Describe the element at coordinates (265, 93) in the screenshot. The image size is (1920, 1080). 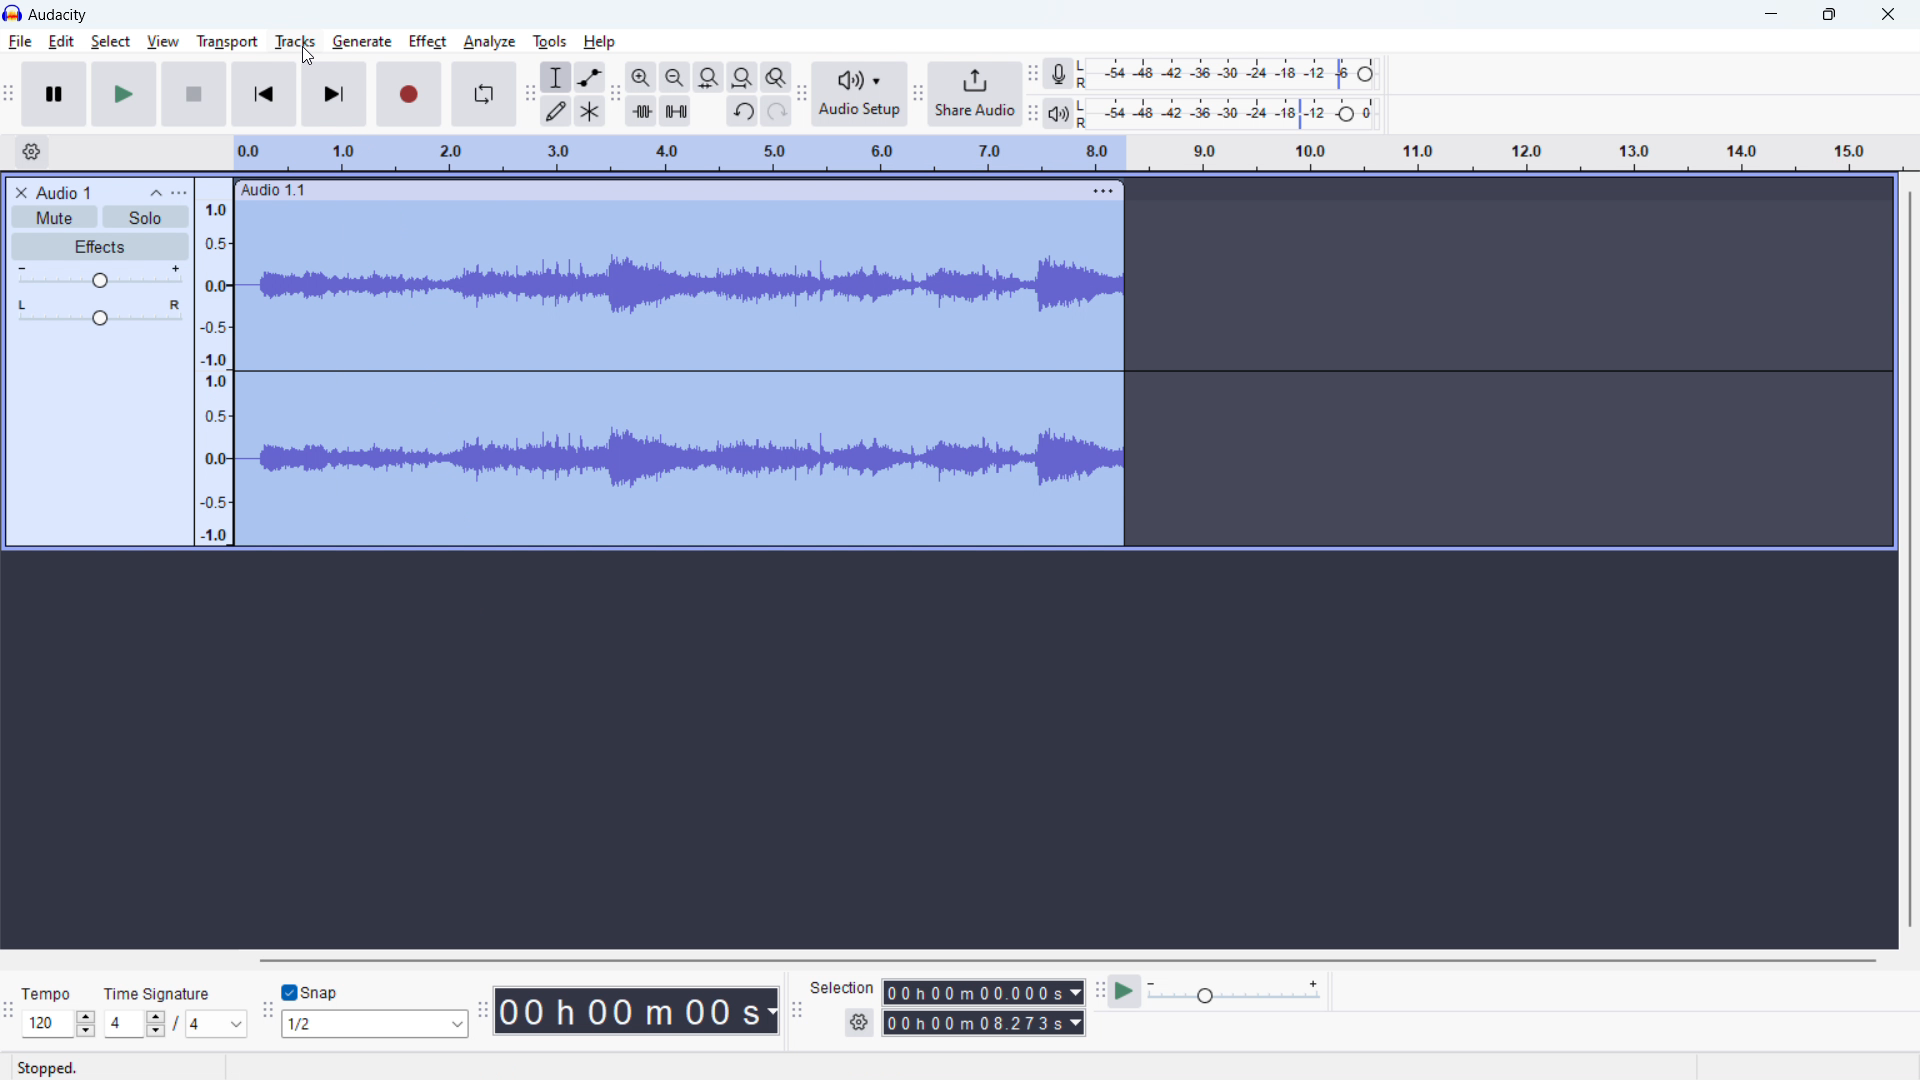
I see `skip to start` at that location.